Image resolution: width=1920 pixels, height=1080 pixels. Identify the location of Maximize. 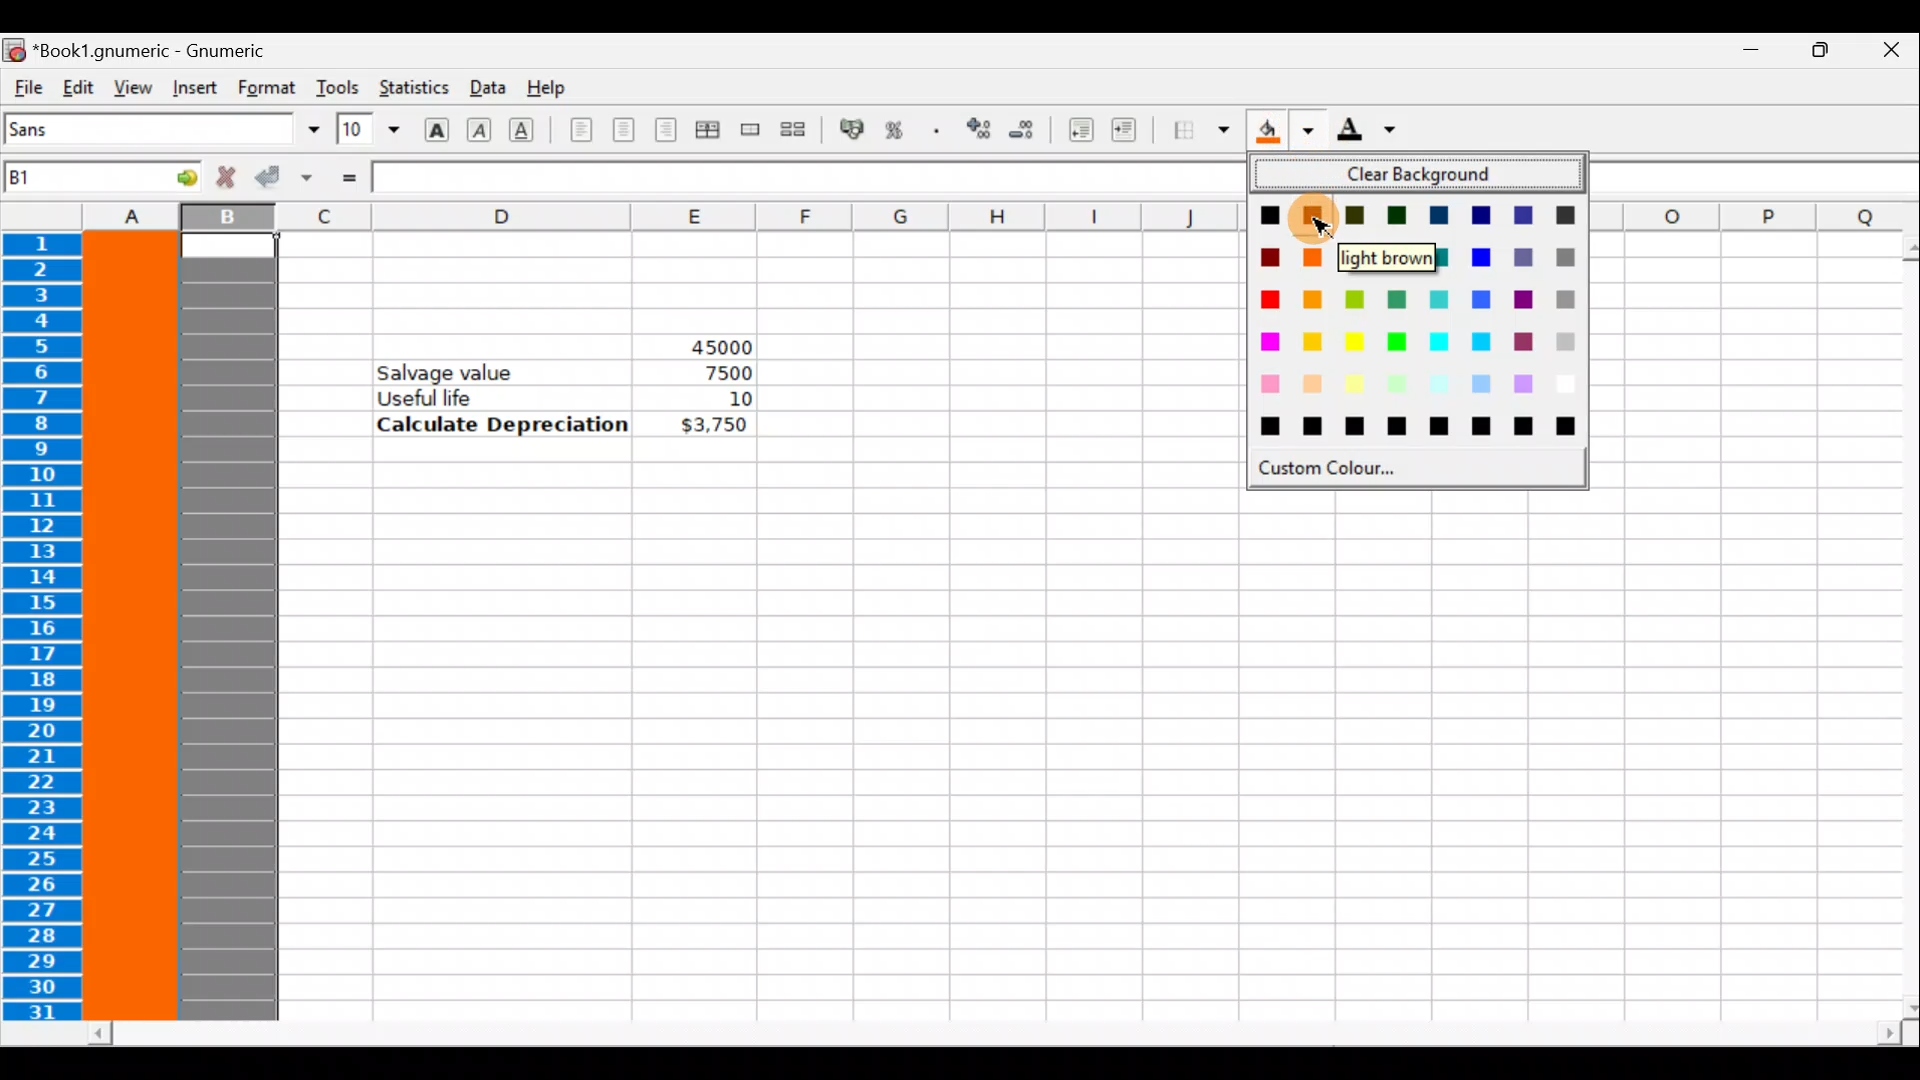
(1816, 56).